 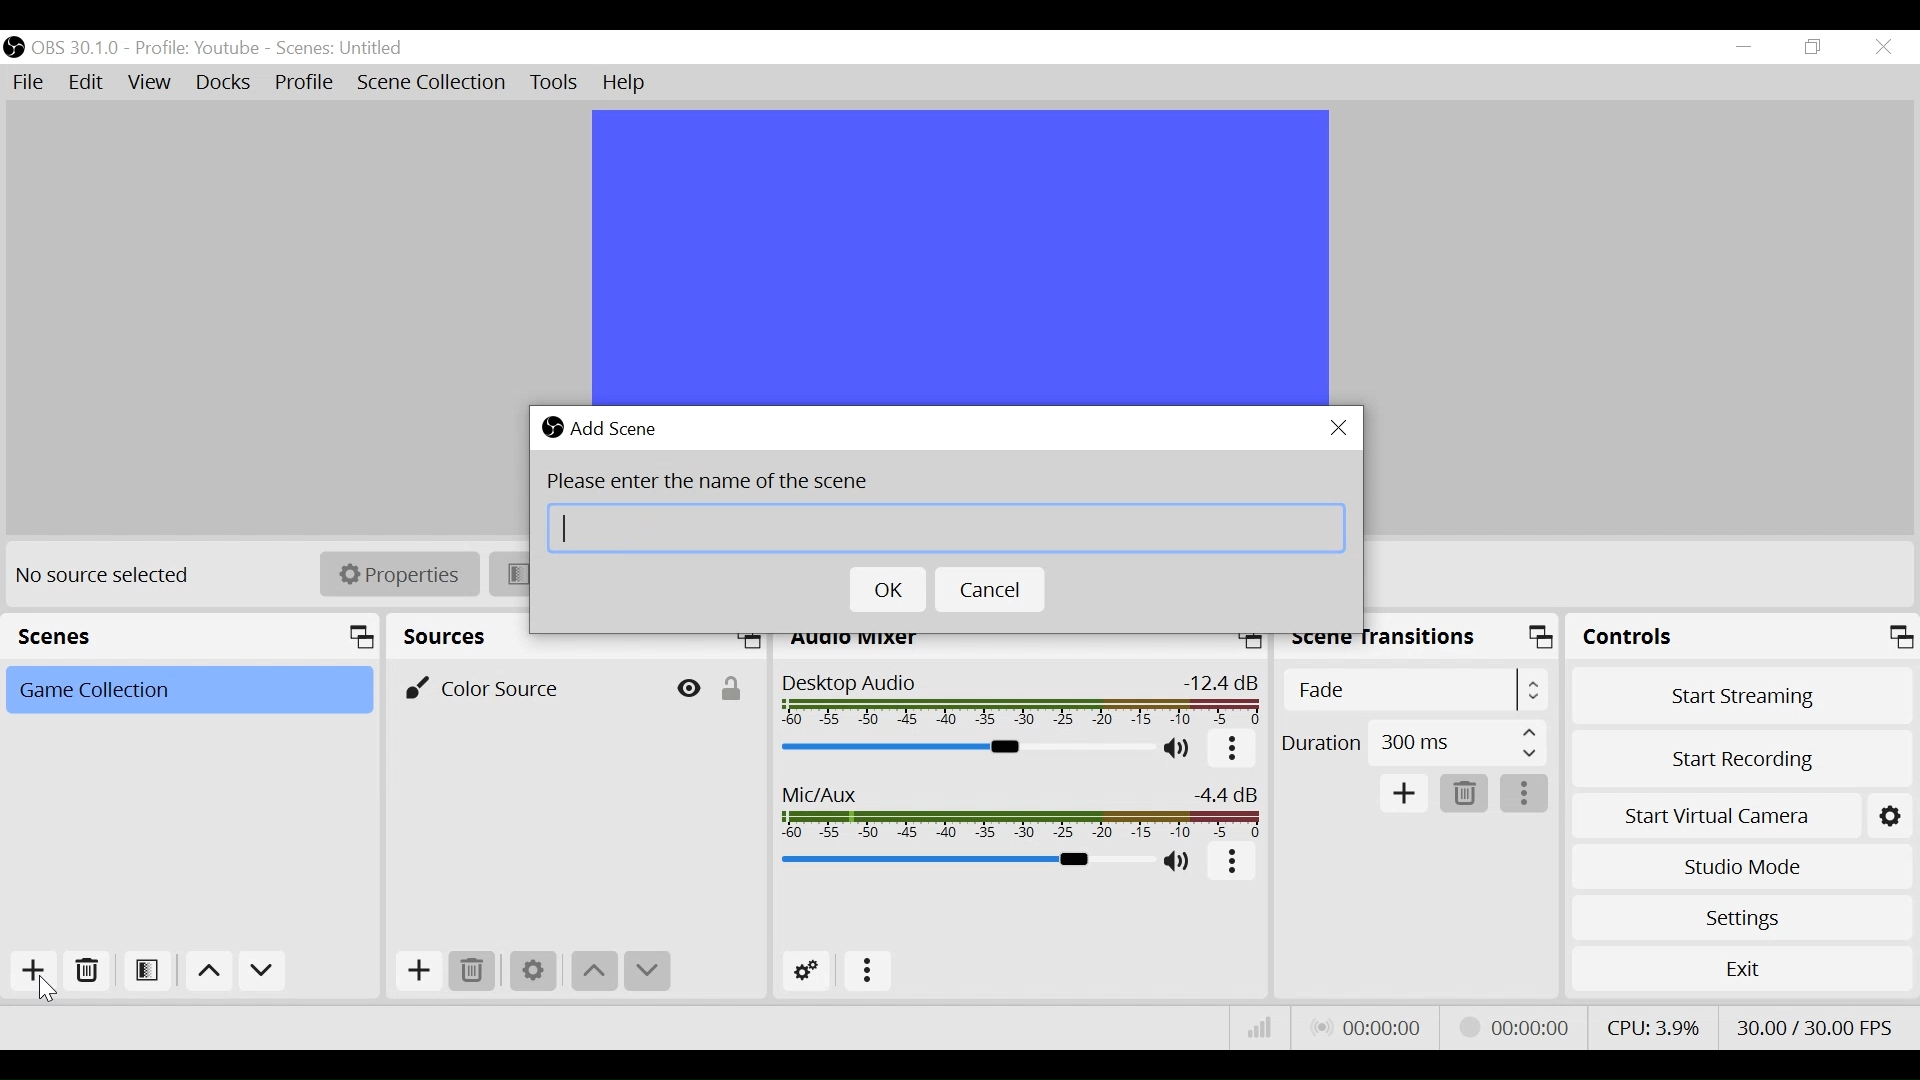 What do you see at coordinates (1413, 742) in the screenshot?
I see `(un)select Duration` at bounding box center [1413, 742].